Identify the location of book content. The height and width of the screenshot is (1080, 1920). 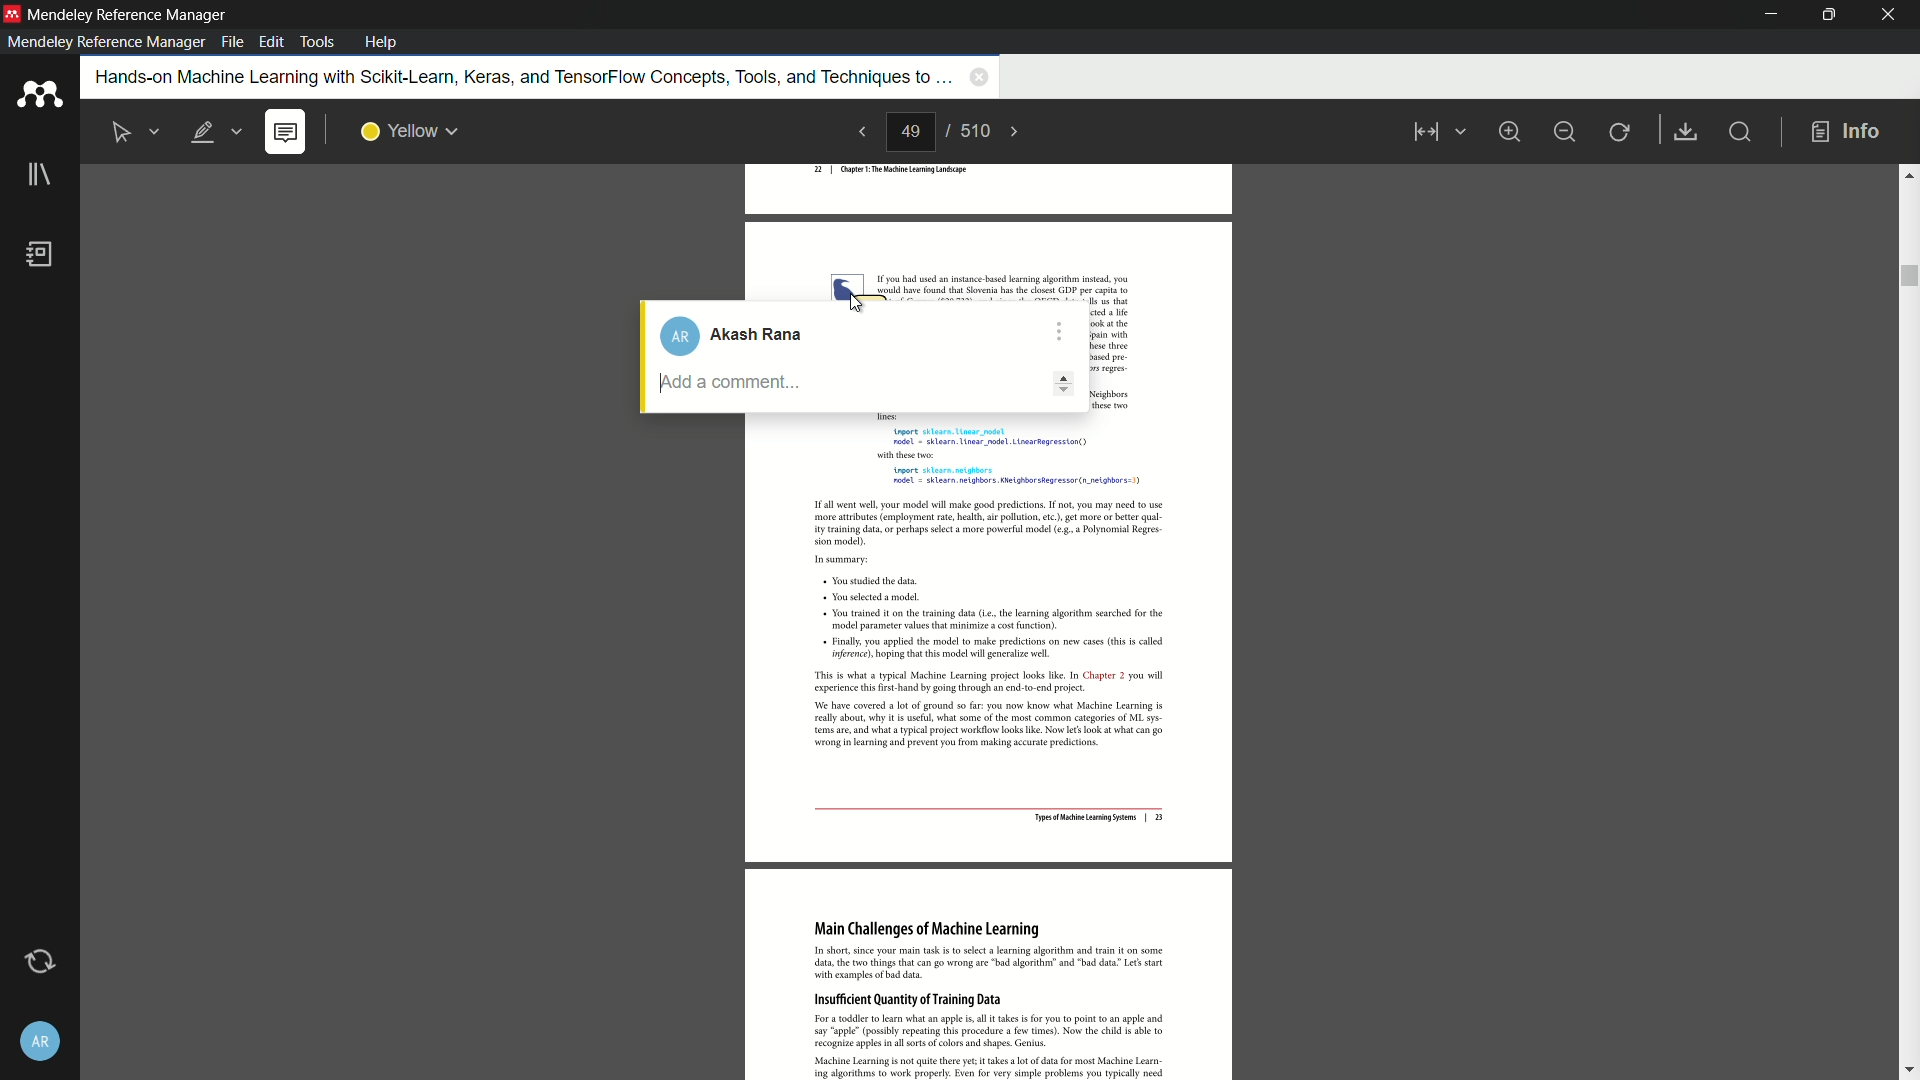
(991, 751).